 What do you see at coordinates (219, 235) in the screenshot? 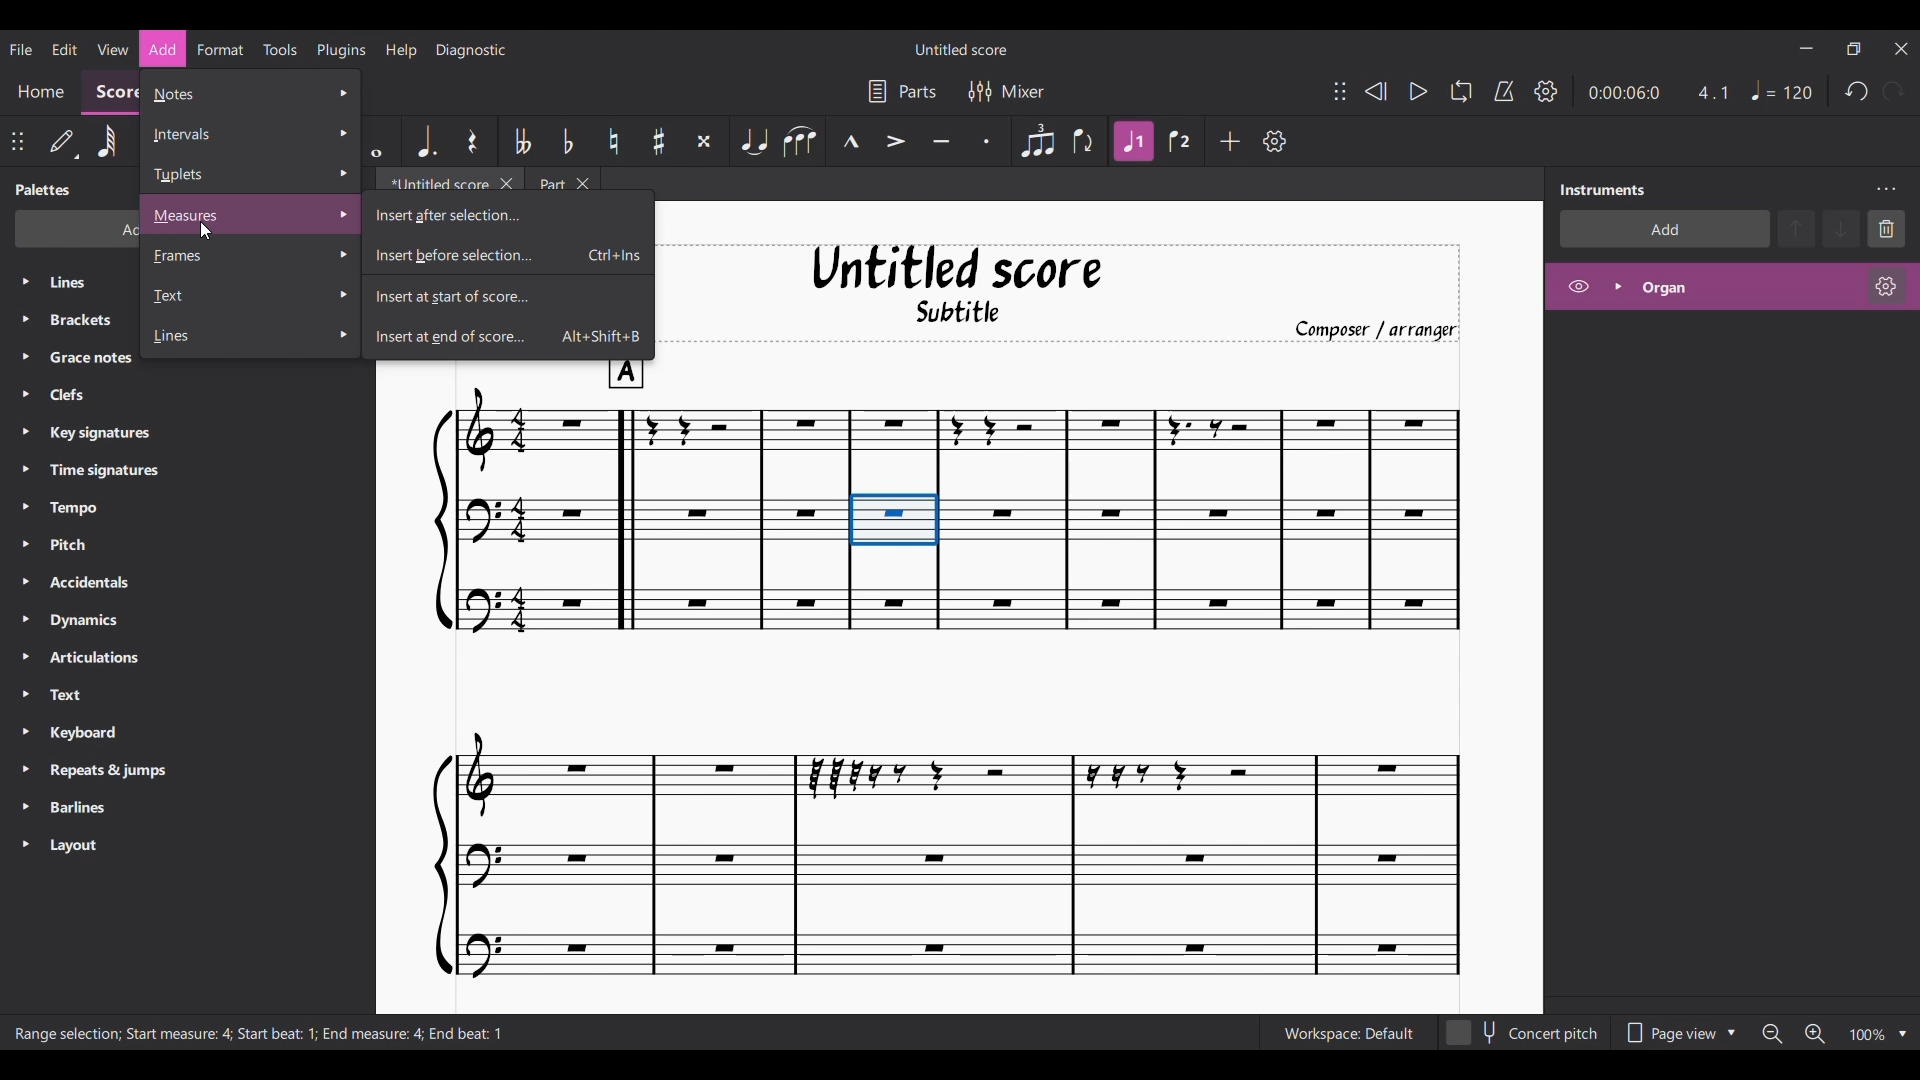
I see `cursor` at bounding box center [219, 235].